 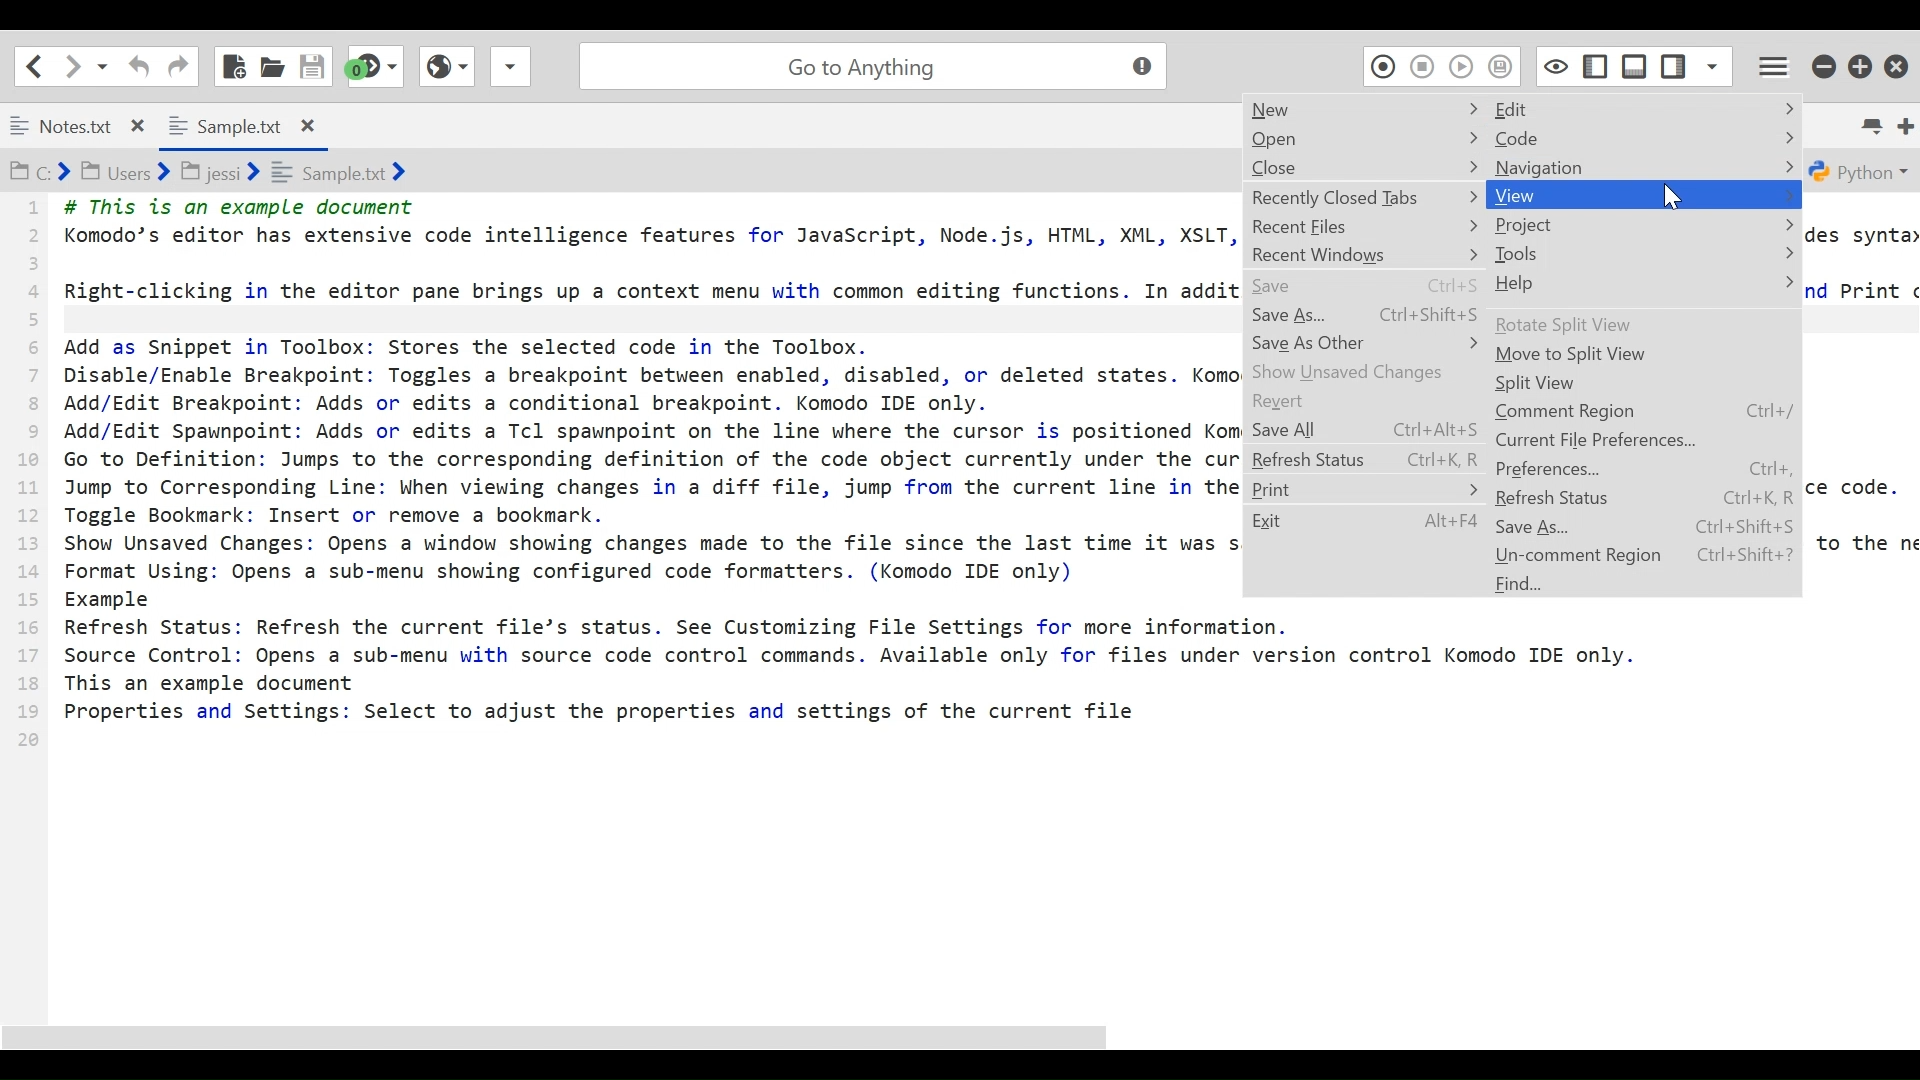 I want to click on Click to go forward one location, so click(x=73, y=66).